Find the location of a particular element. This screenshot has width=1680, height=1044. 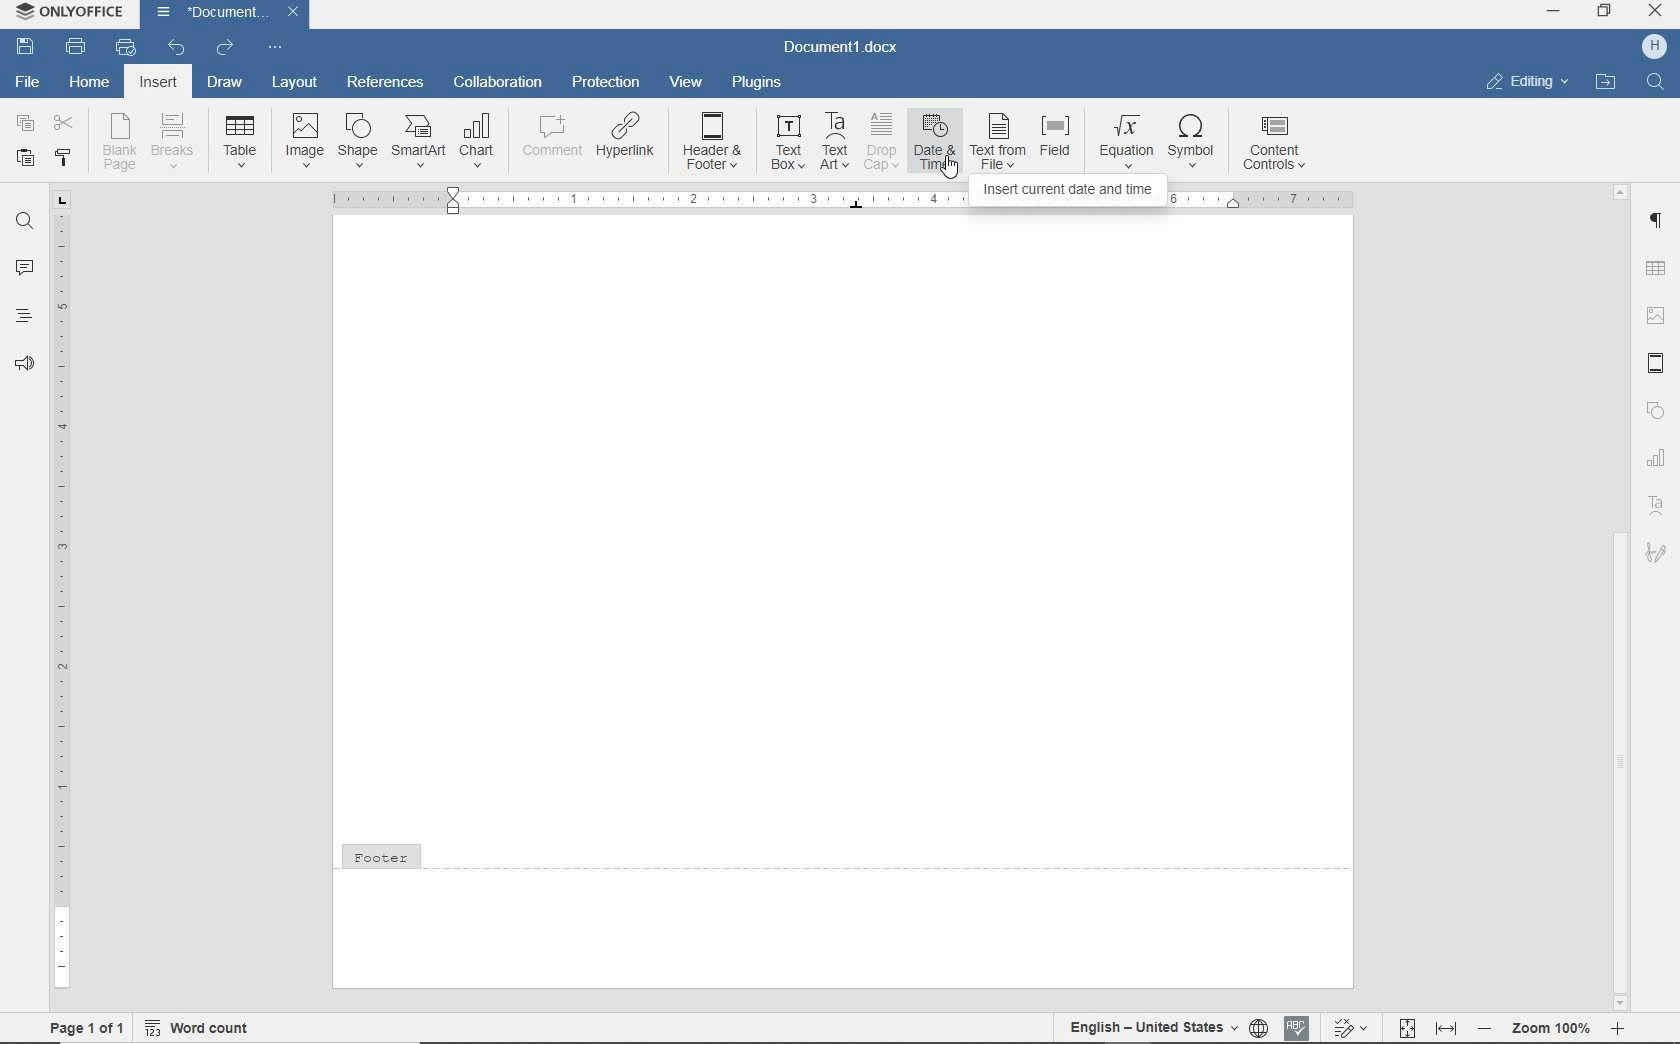

open file location is located at coordinates (1608, 82).